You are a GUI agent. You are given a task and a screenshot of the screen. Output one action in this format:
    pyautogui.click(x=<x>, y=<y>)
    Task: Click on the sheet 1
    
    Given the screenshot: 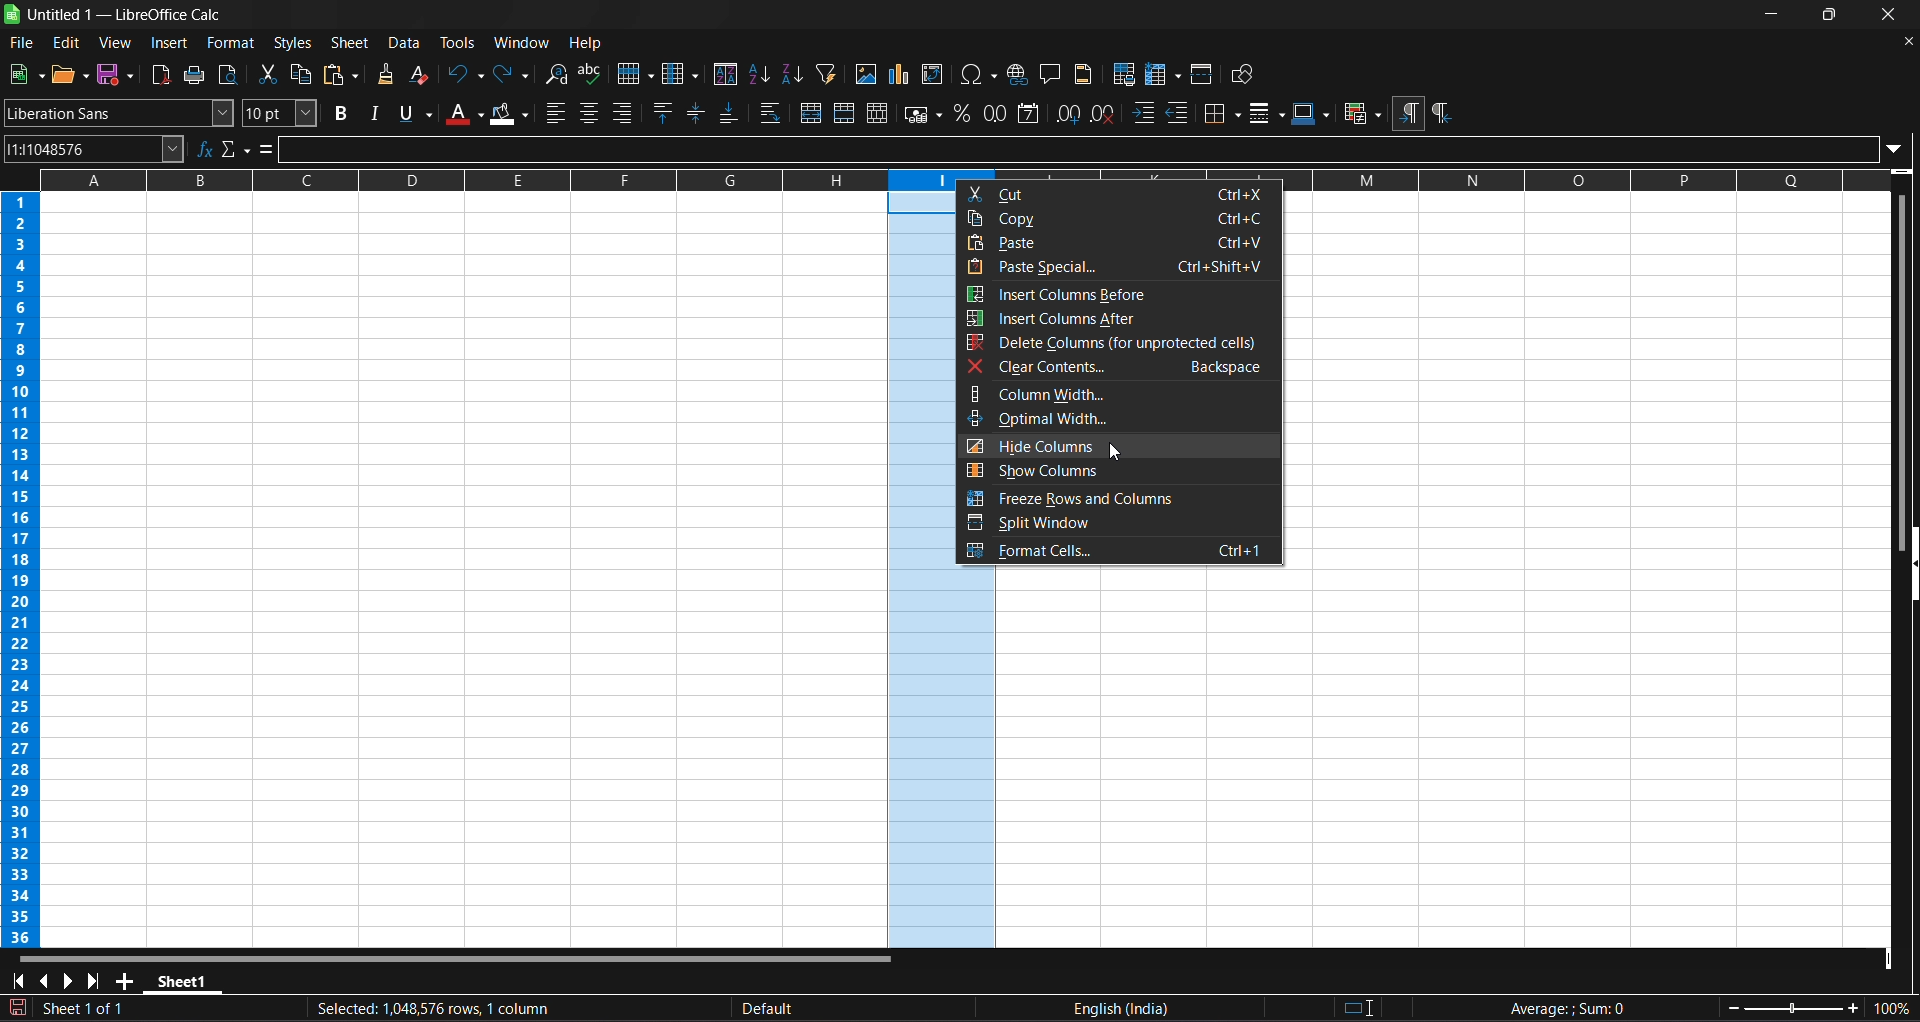 What is the action you would take?
    pyautogui.click(x=185, y=981)
    